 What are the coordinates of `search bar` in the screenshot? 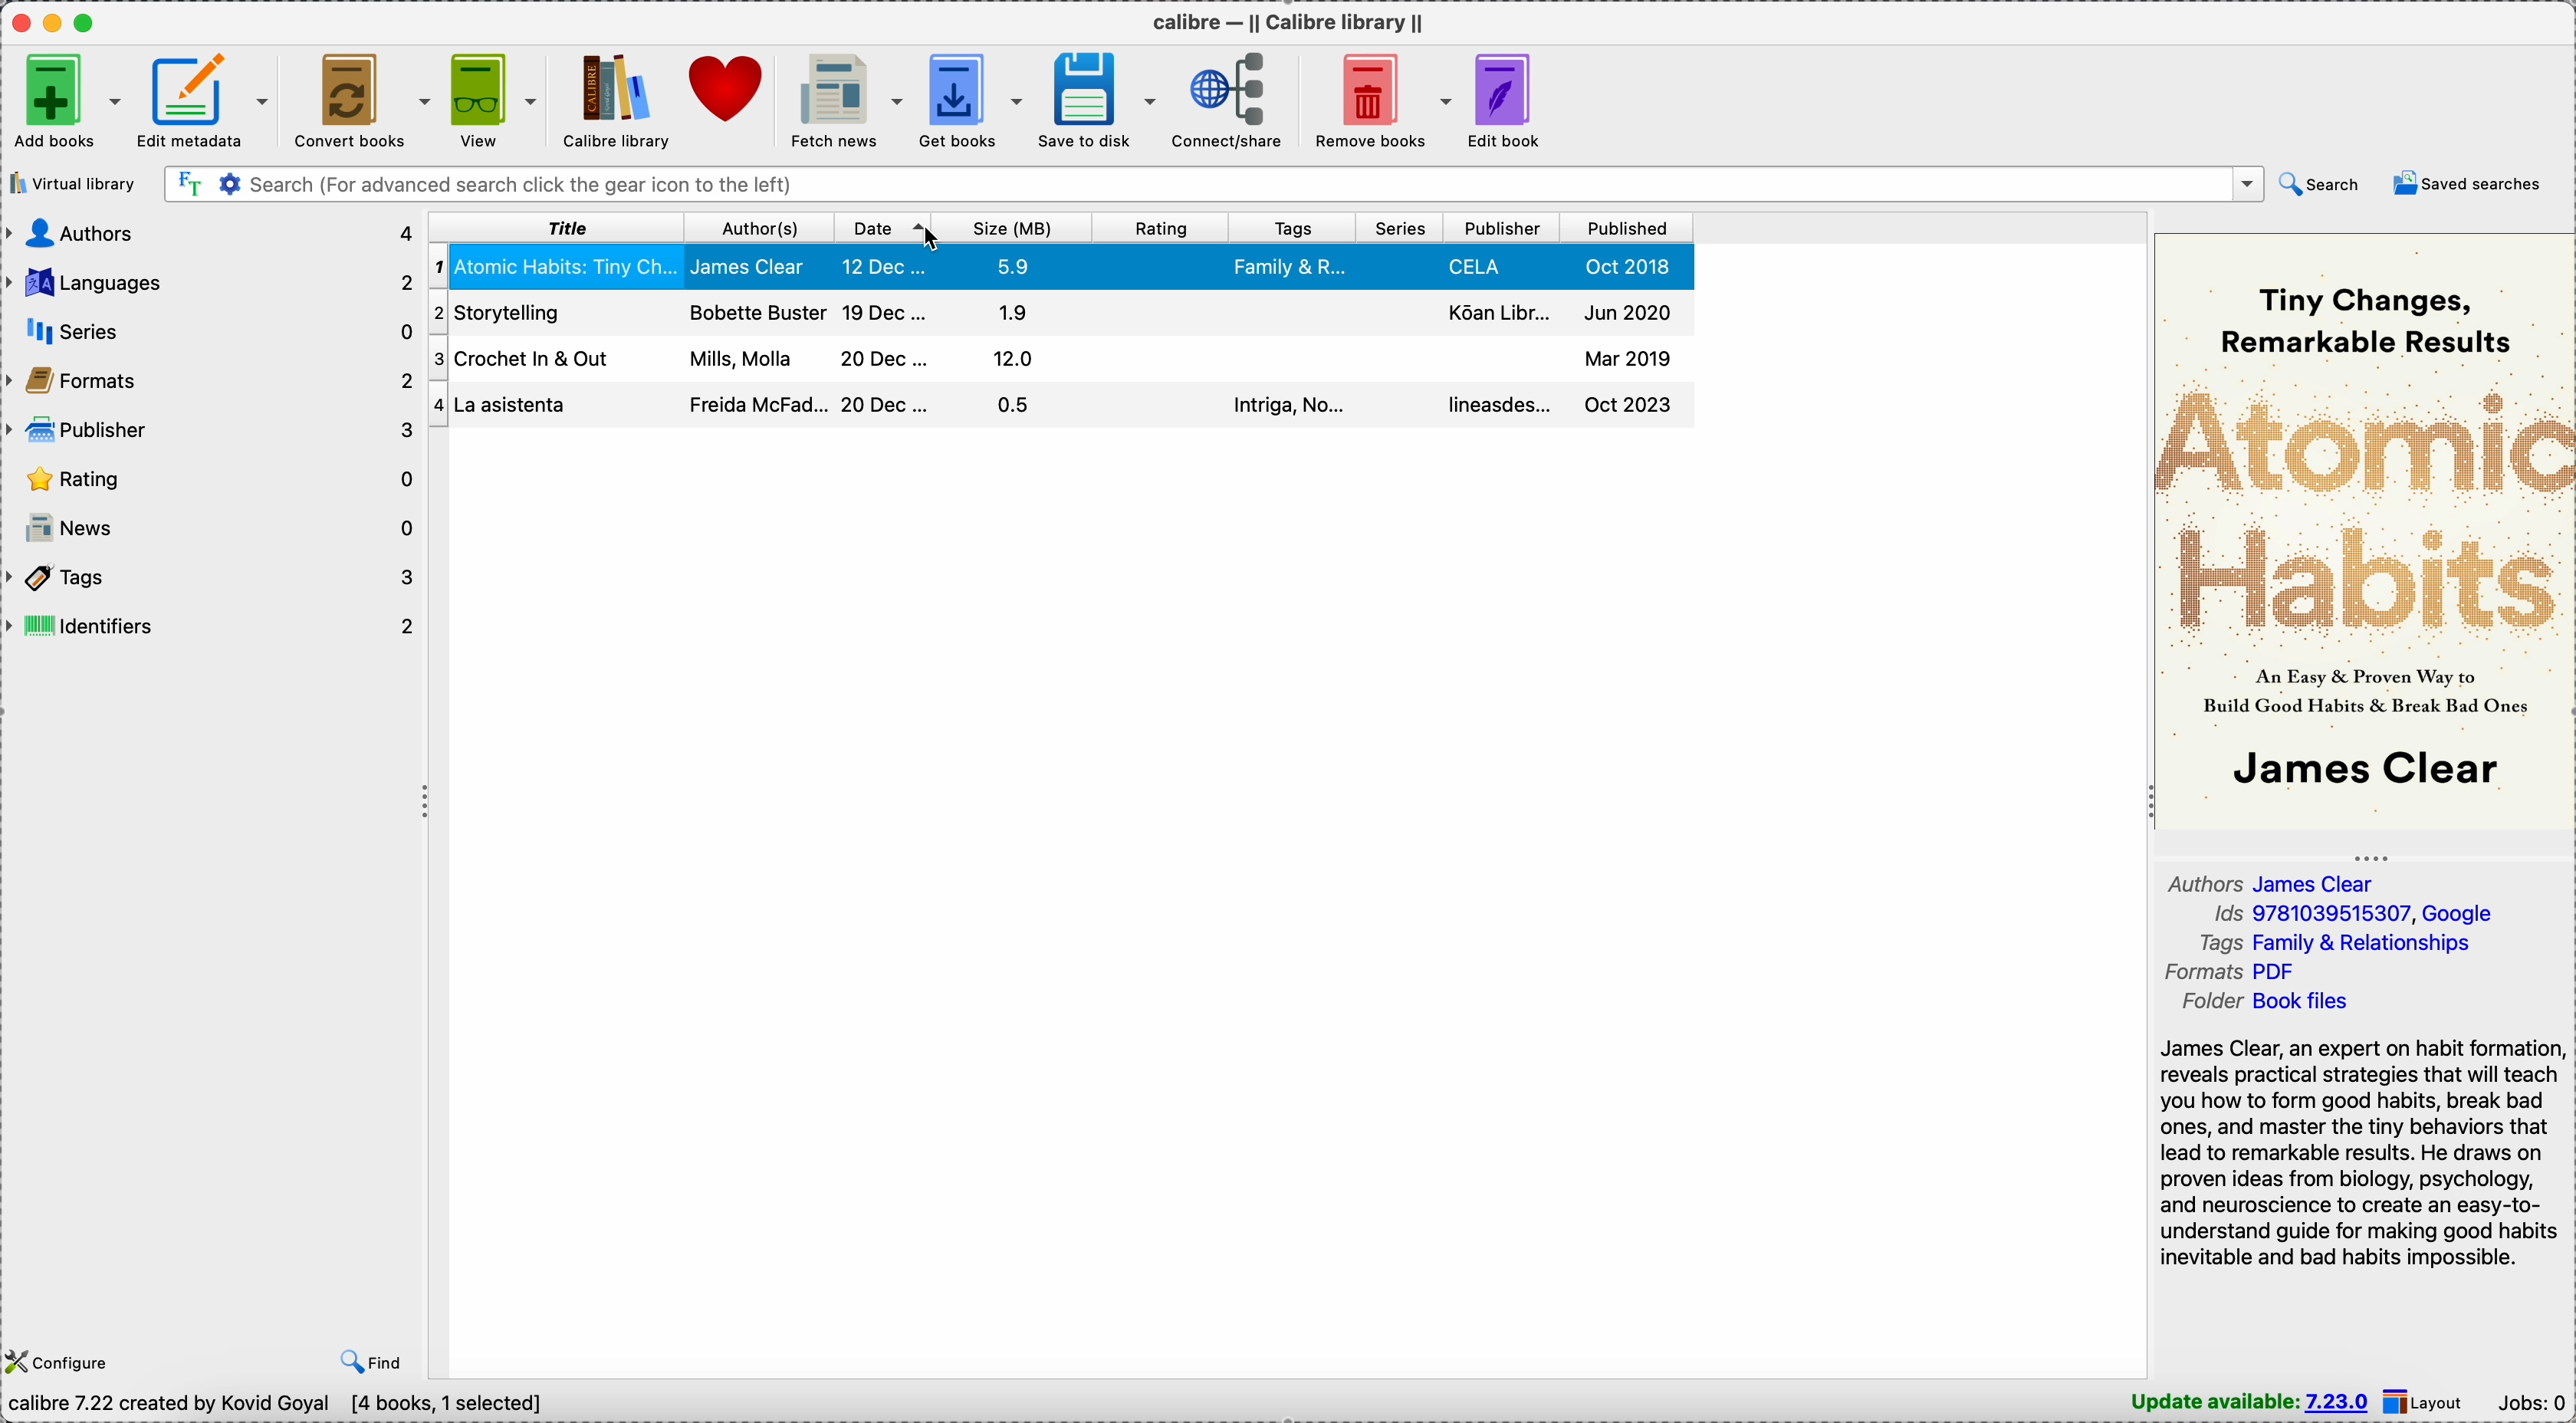 It's located at (1212, 183).